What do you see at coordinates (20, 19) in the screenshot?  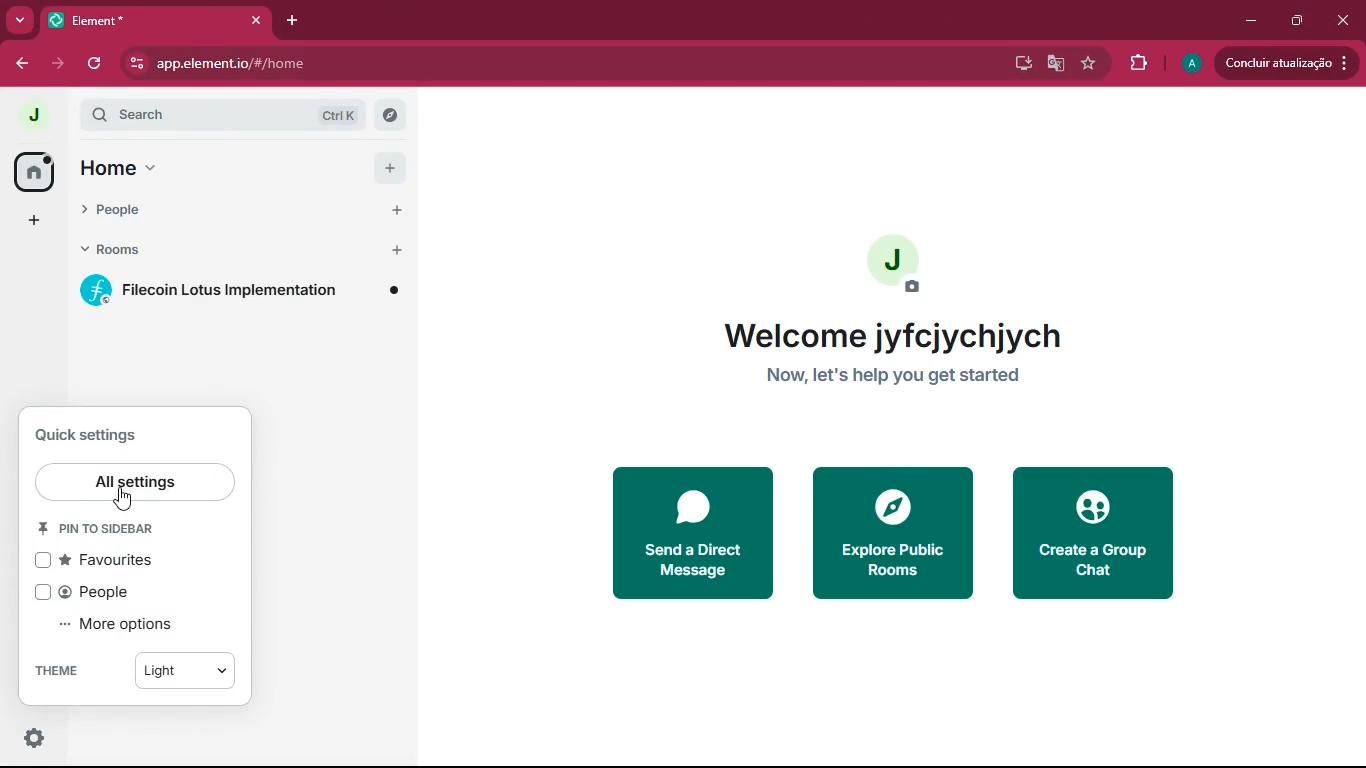 I see `more` at bounding box center [20, 19].